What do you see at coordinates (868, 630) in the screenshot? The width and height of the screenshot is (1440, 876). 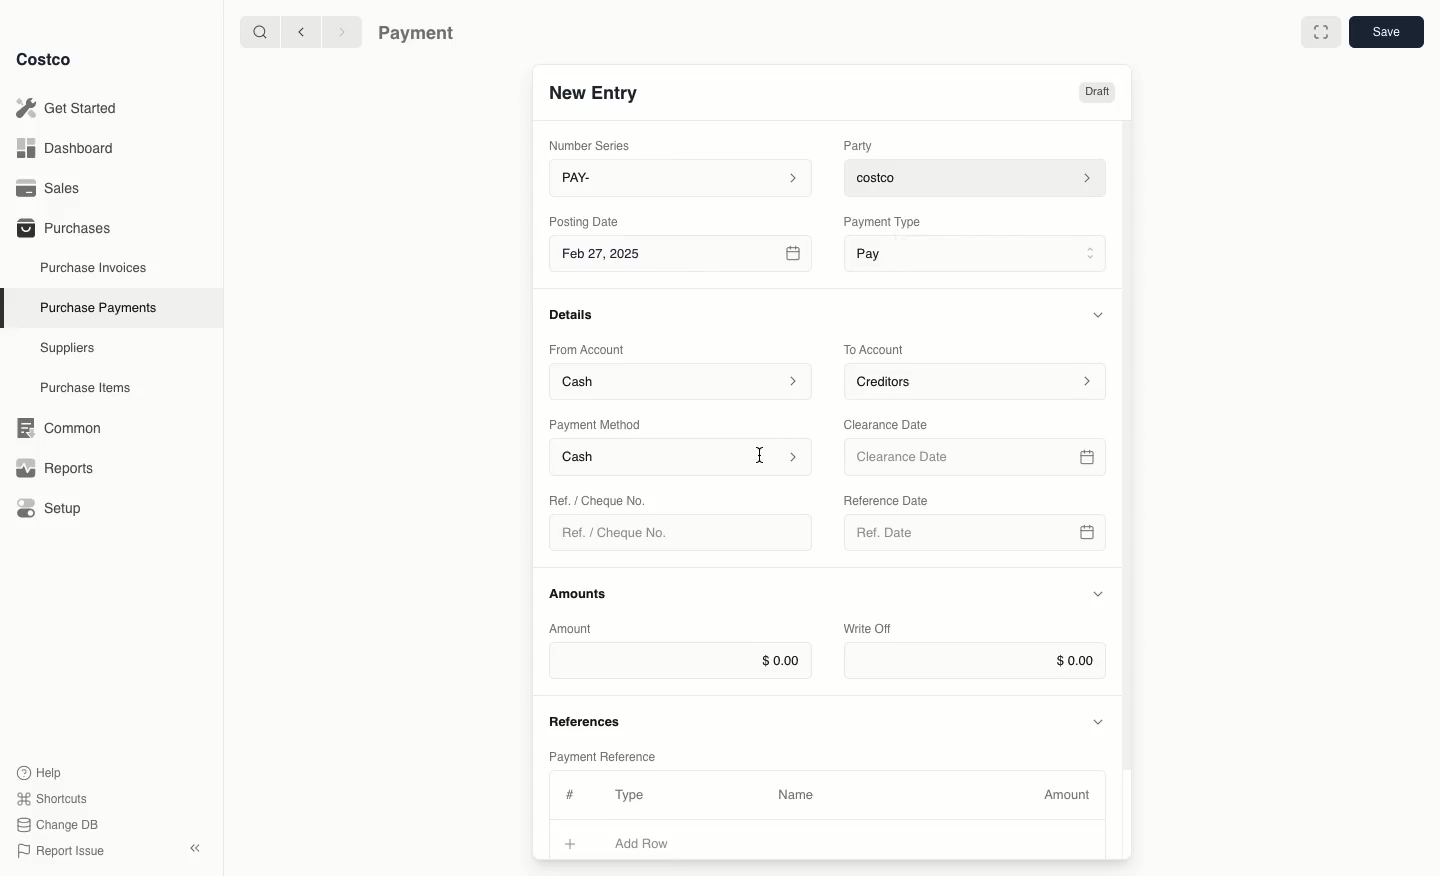 I see `Write Off` at bounding box center [868, 630].